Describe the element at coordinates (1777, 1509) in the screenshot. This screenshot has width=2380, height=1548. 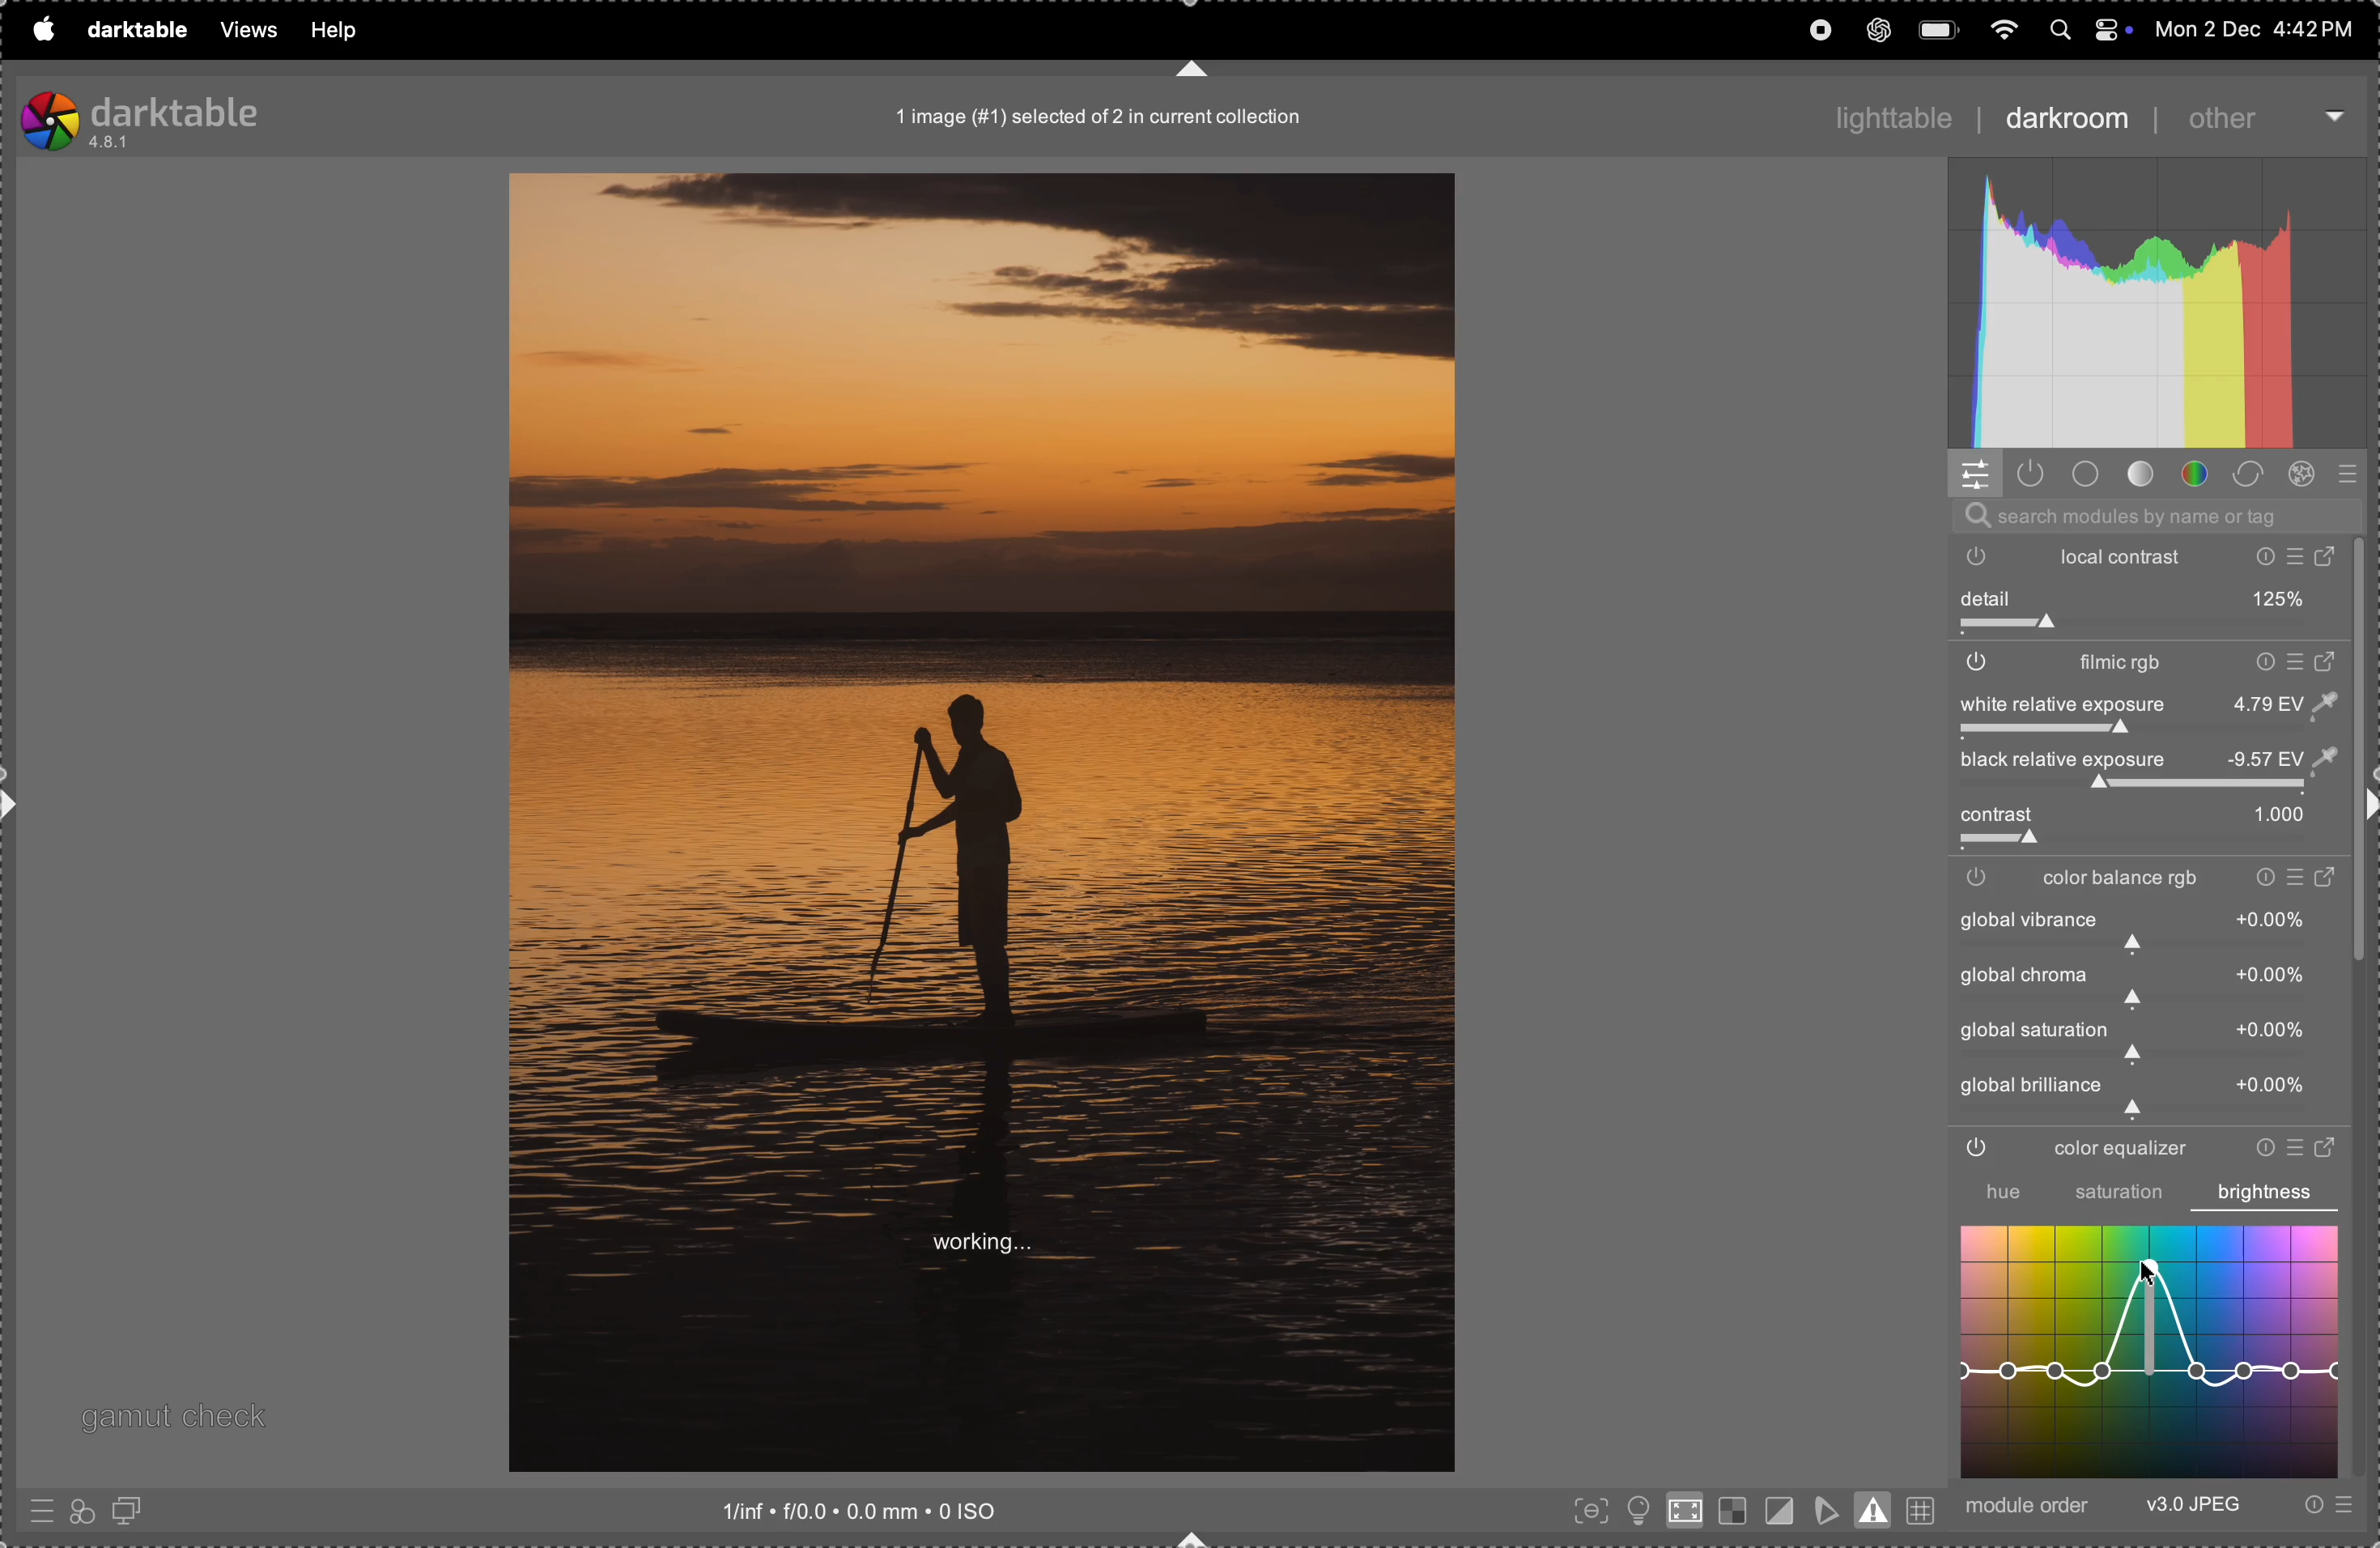
I see `toggle clipping indication` at that location.